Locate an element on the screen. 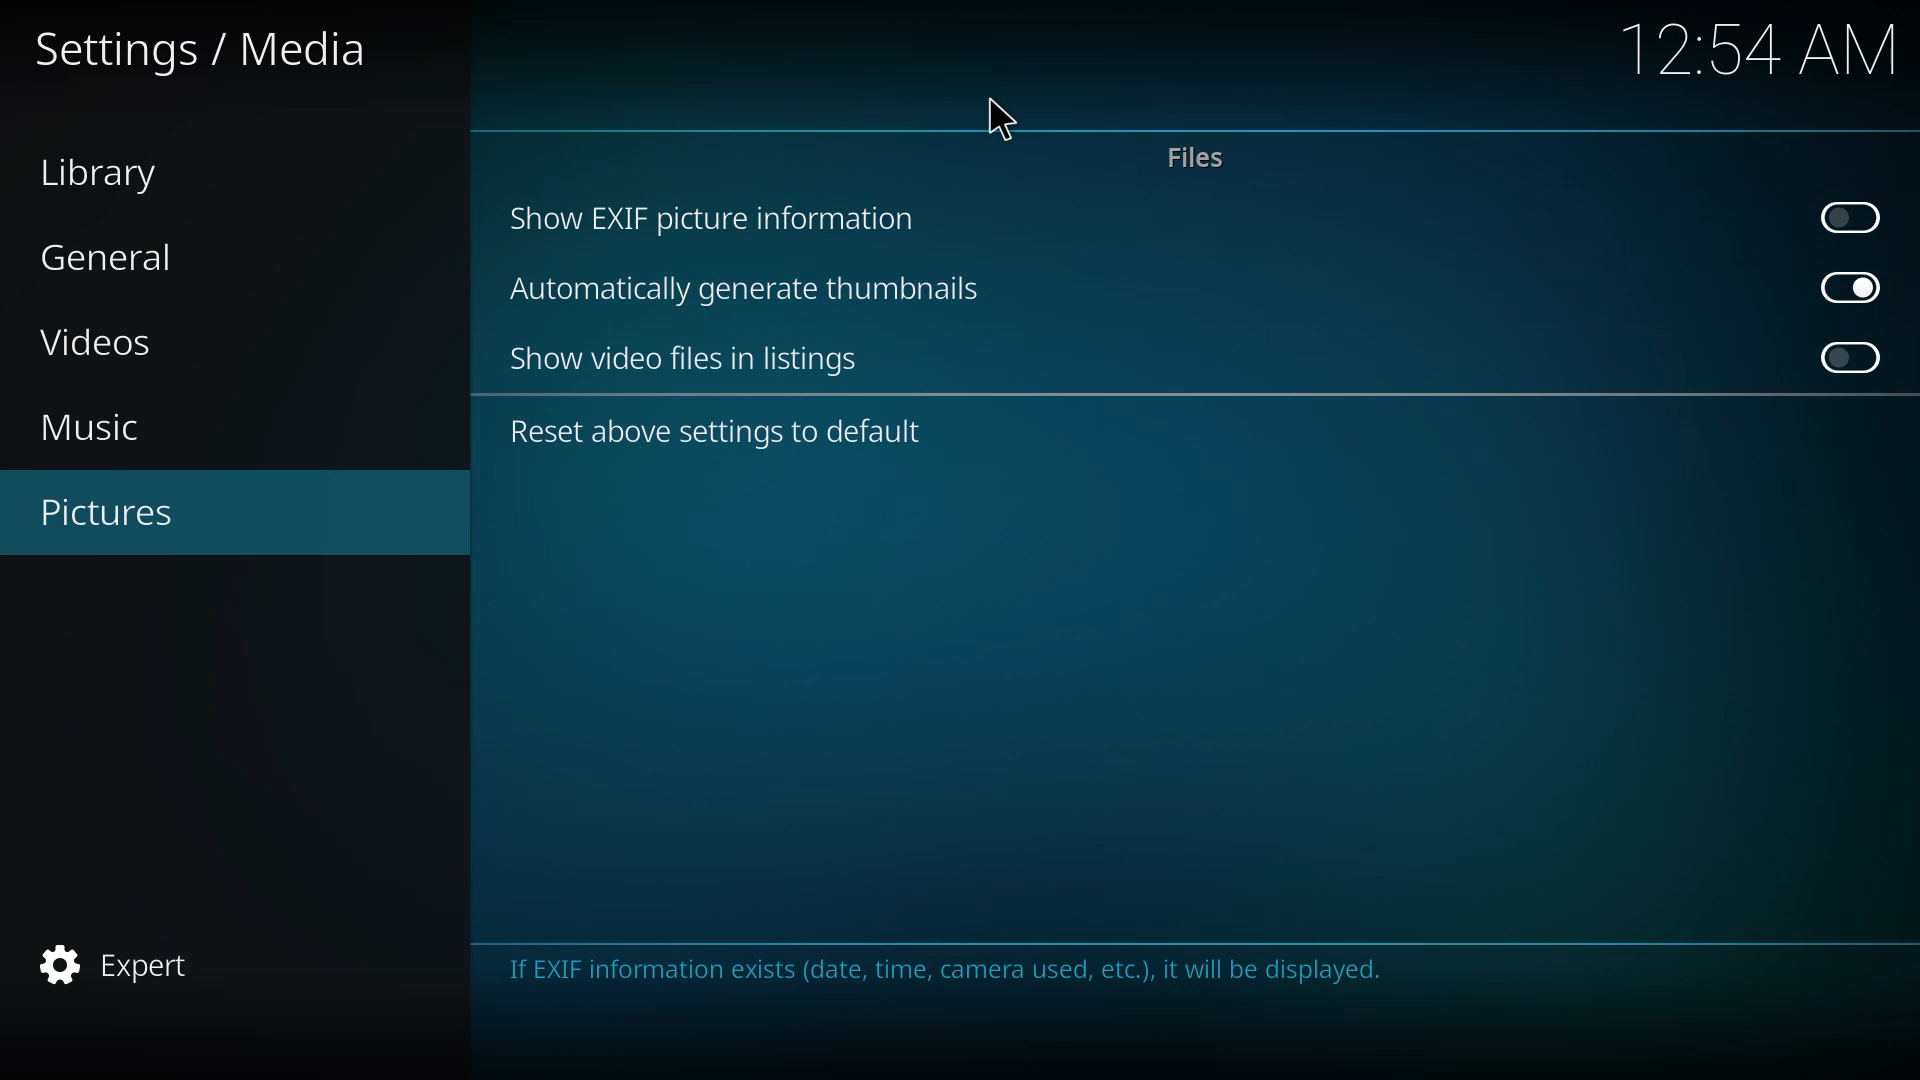 Image resolution: width=1920 pixels, height=1080 pixels. settings media is located at coordinates (206, 50).